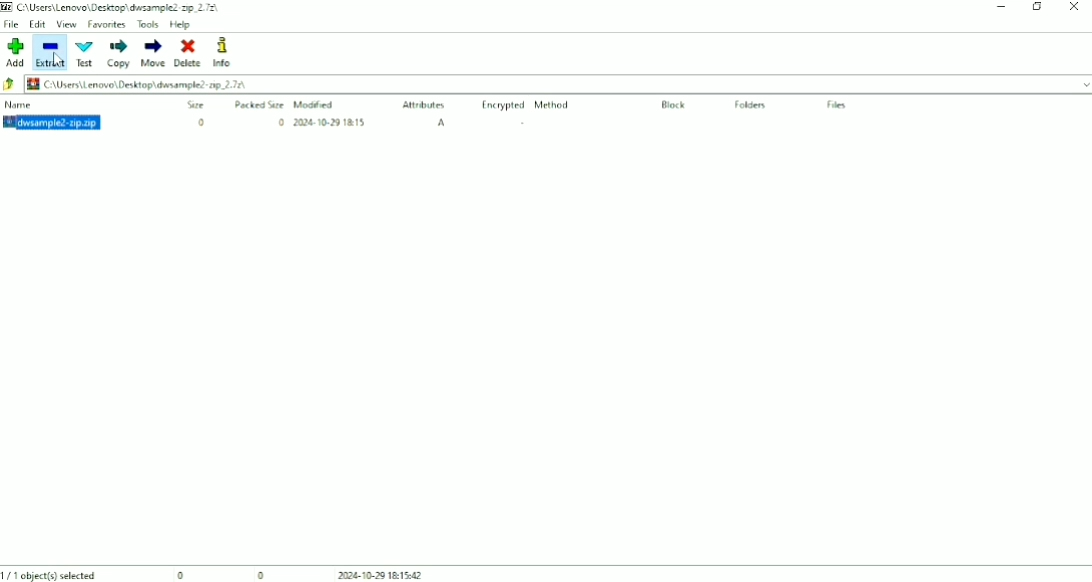 This screenshot has width=1092, height=582. What do you see at coordinates (1074, 7) in the screenshot?
I see `Close` at bounding box center [1074, 7].